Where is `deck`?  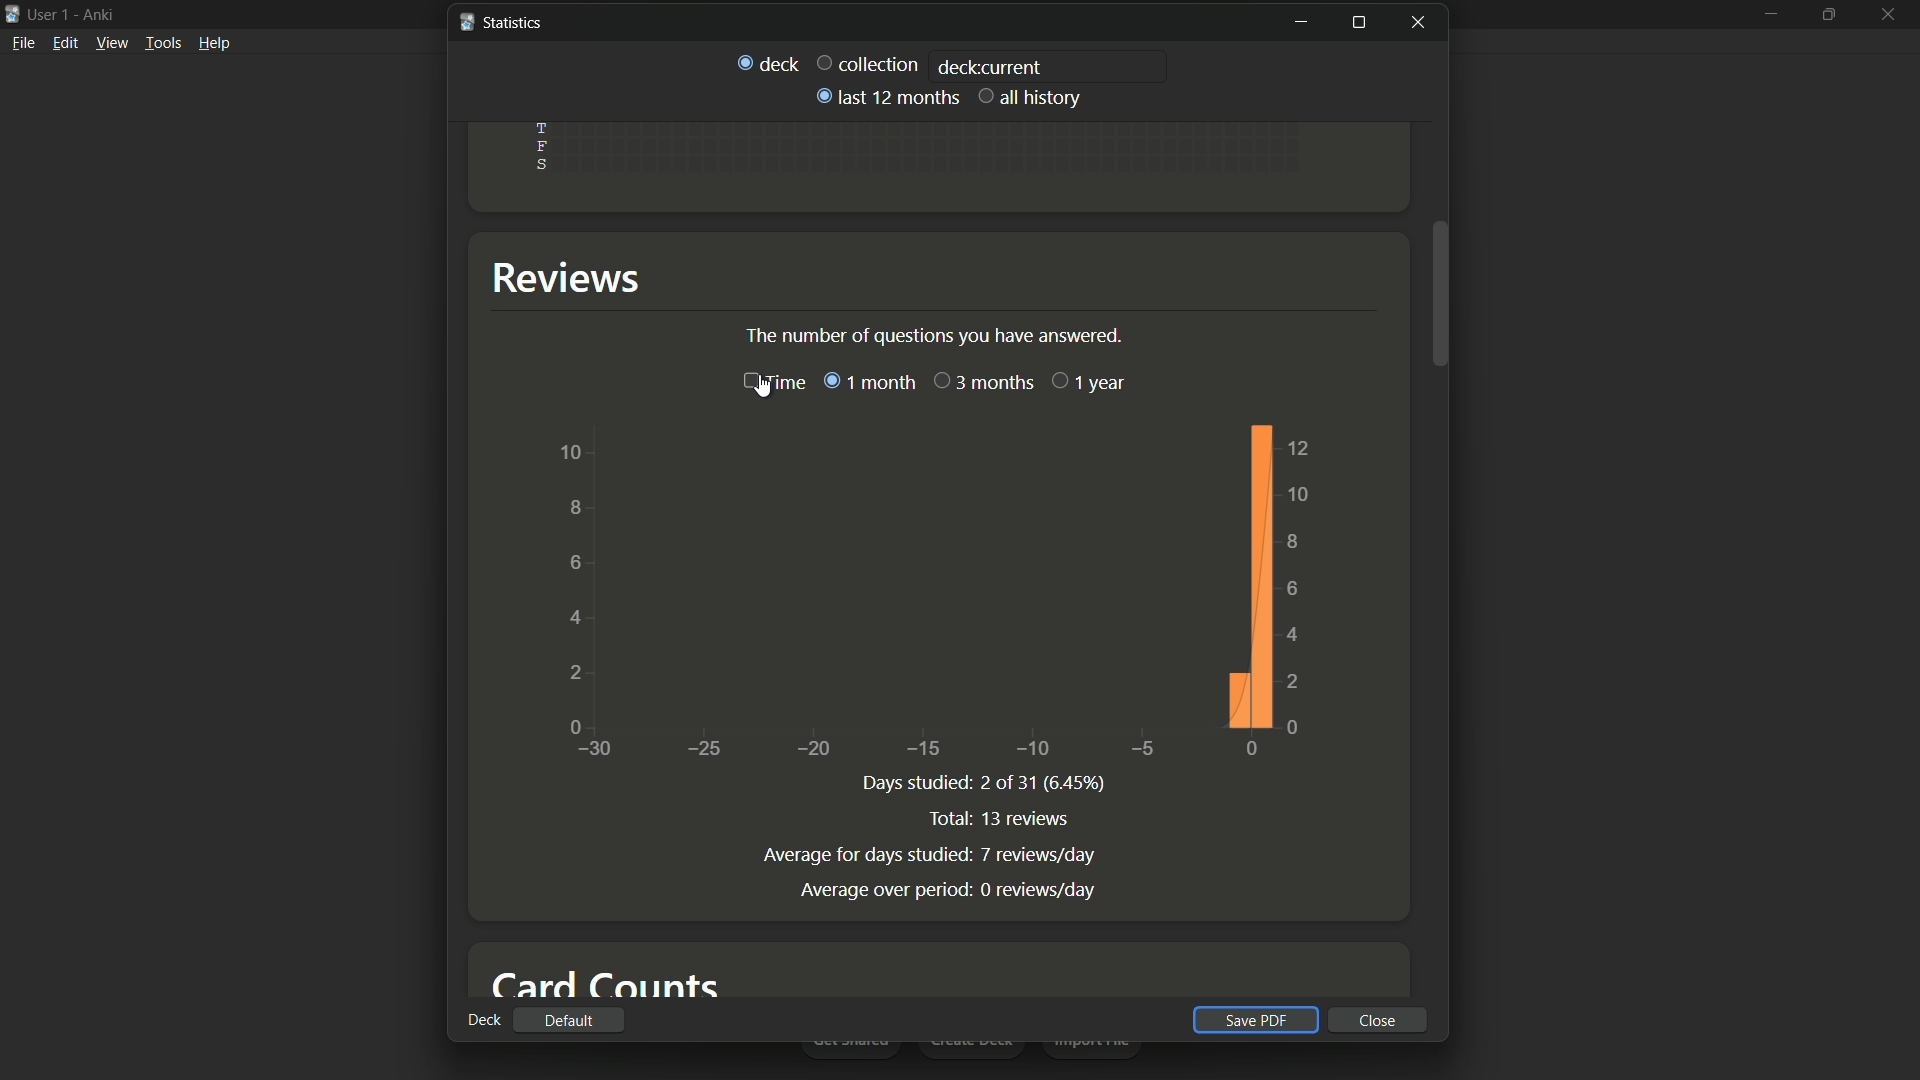
deck is located at coordinates (767, 61).